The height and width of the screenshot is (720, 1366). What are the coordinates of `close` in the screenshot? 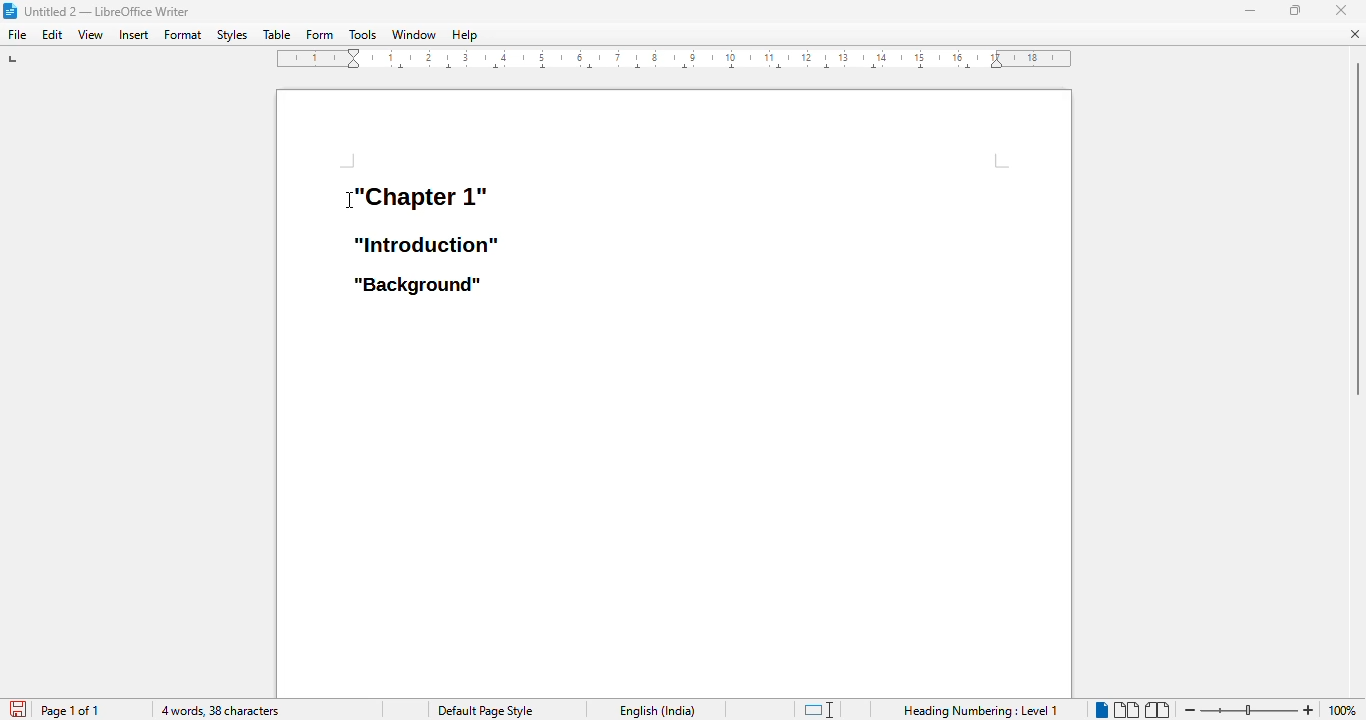 It's located at (1340, 9).